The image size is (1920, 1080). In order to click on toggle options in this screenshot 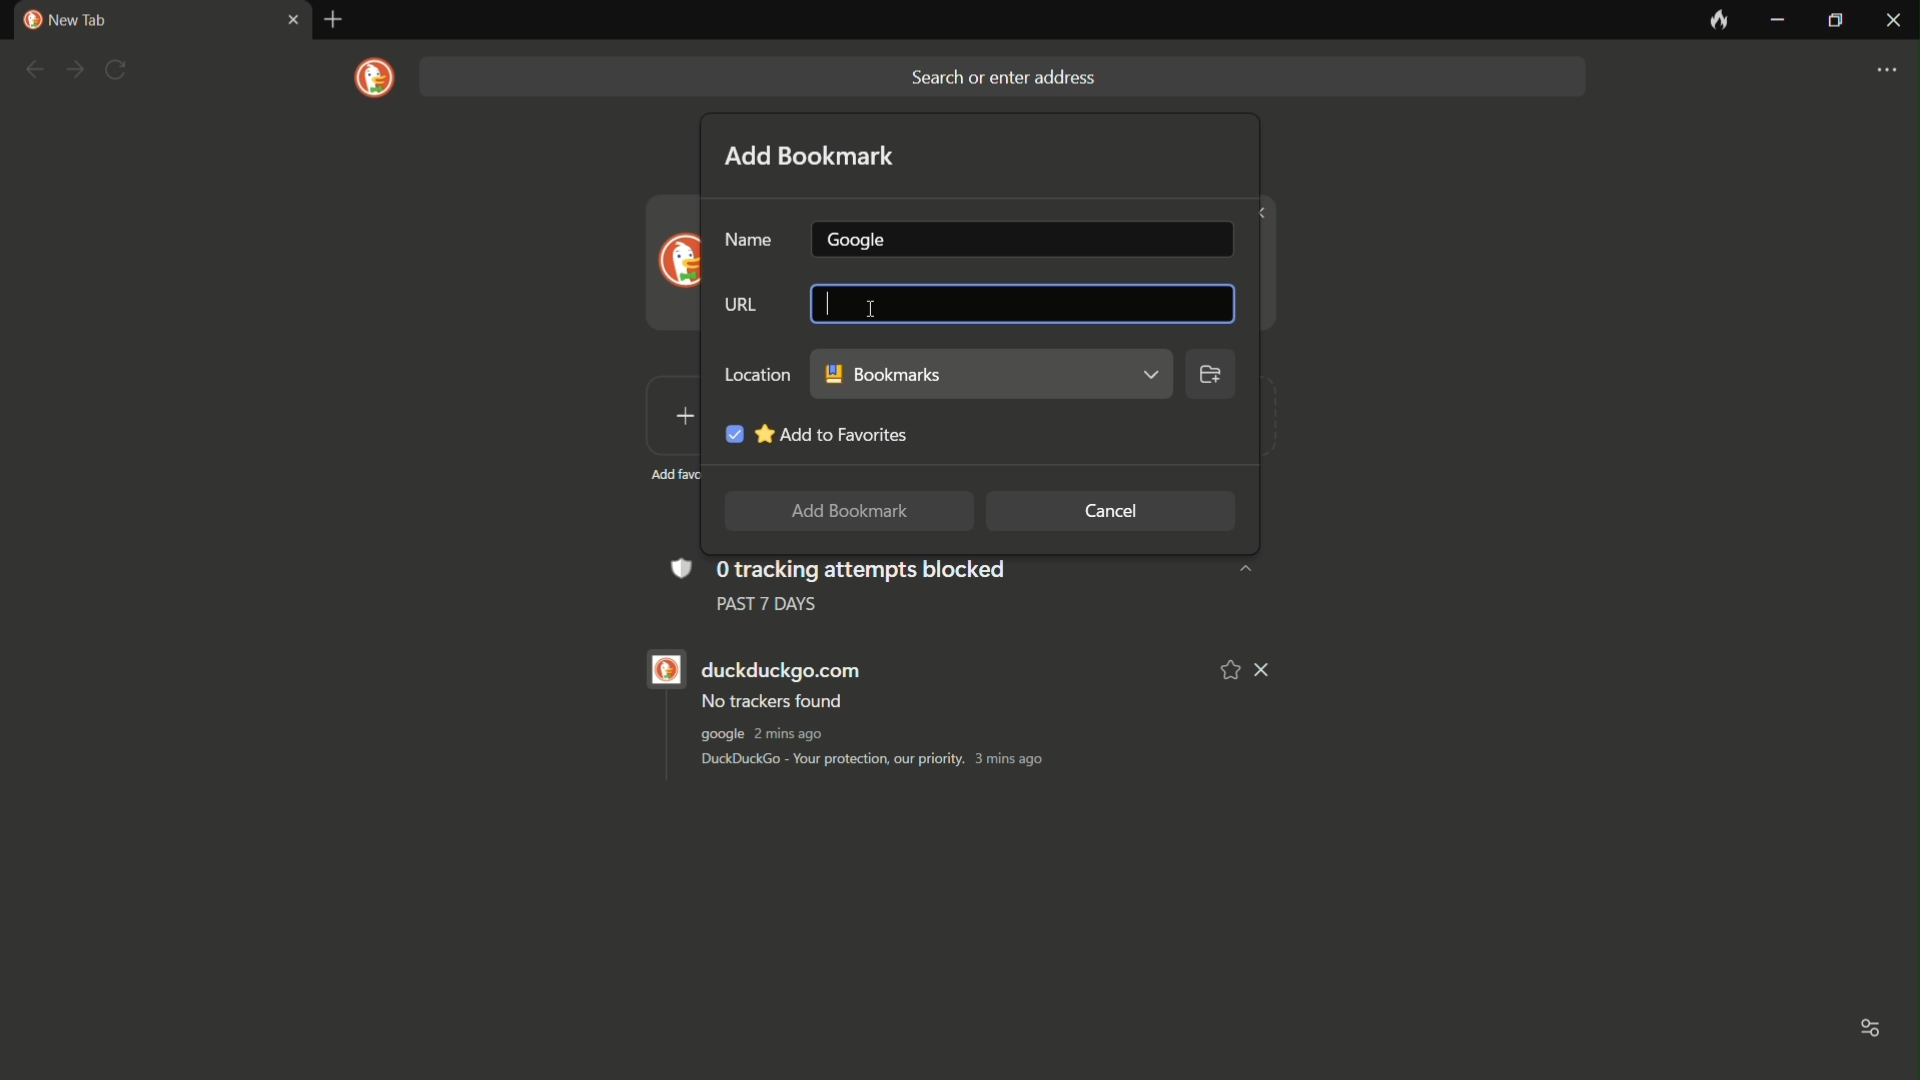, I will do `click(1871, 1031)`.